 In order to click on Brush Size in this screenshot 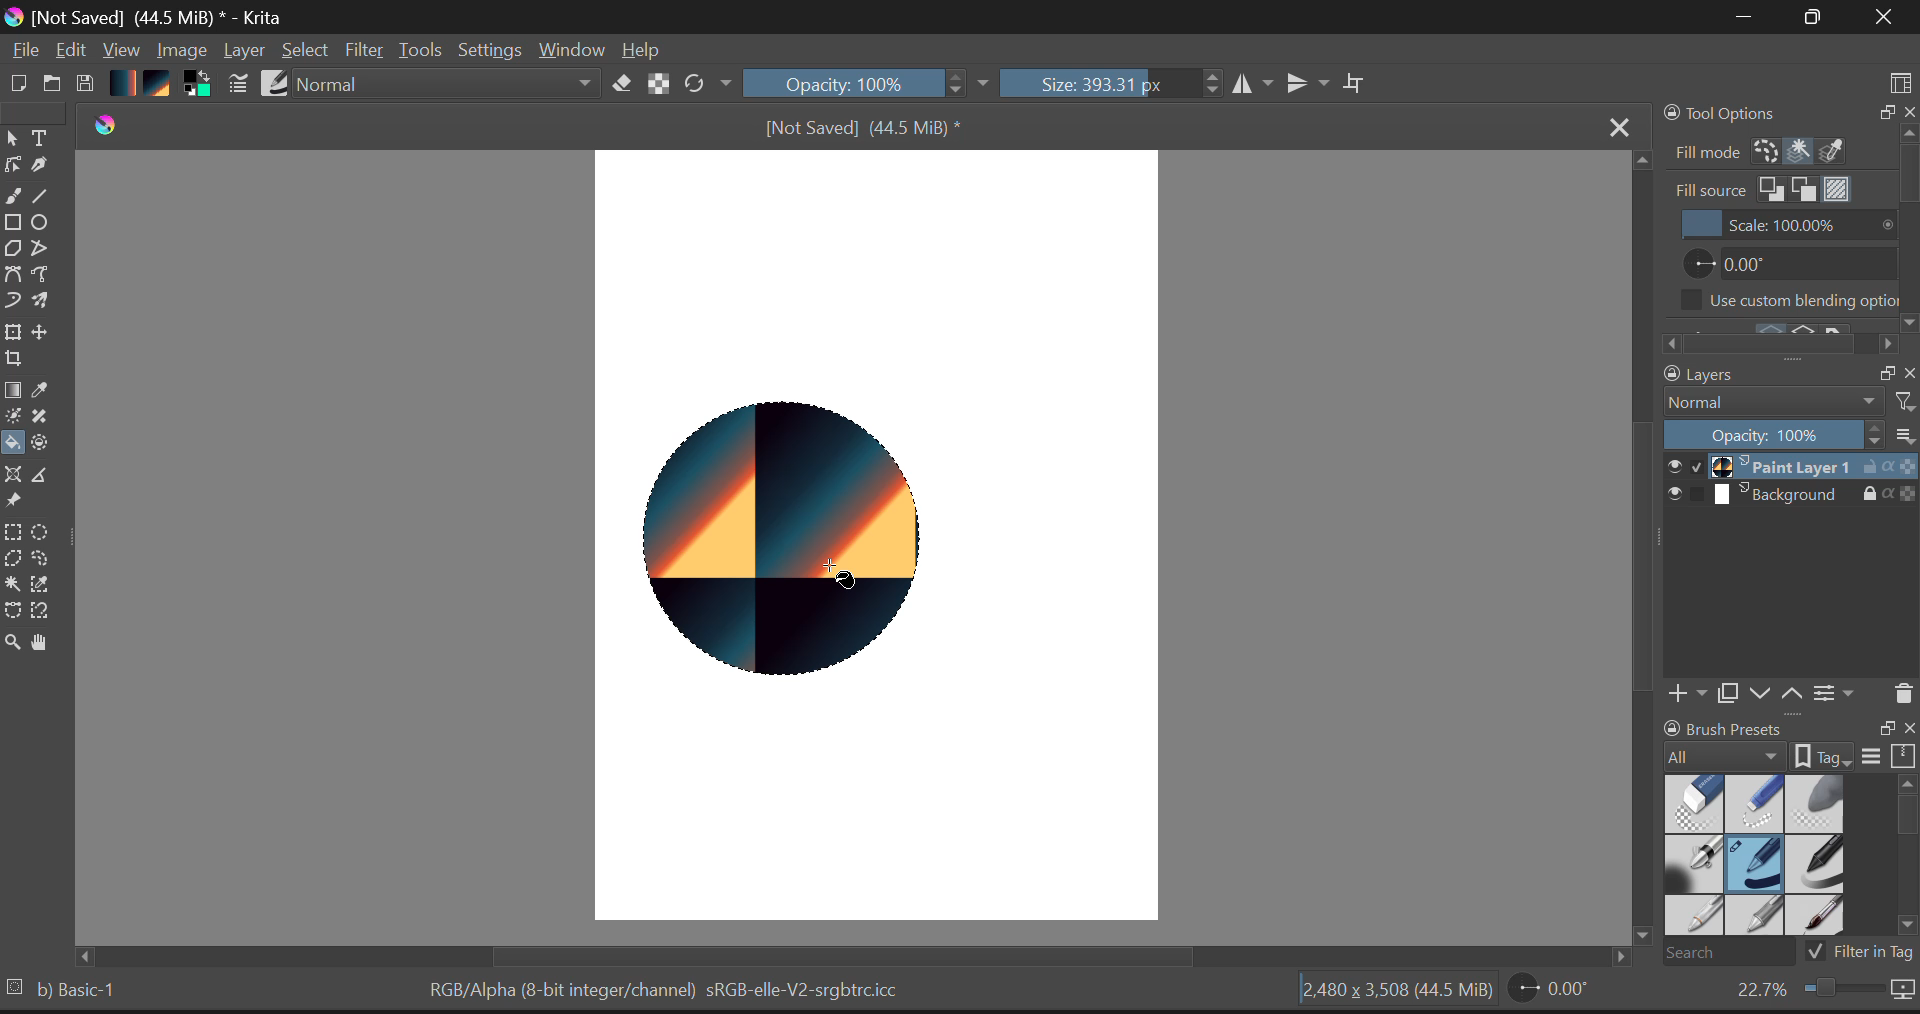, I will do `click(1110, 85)`.